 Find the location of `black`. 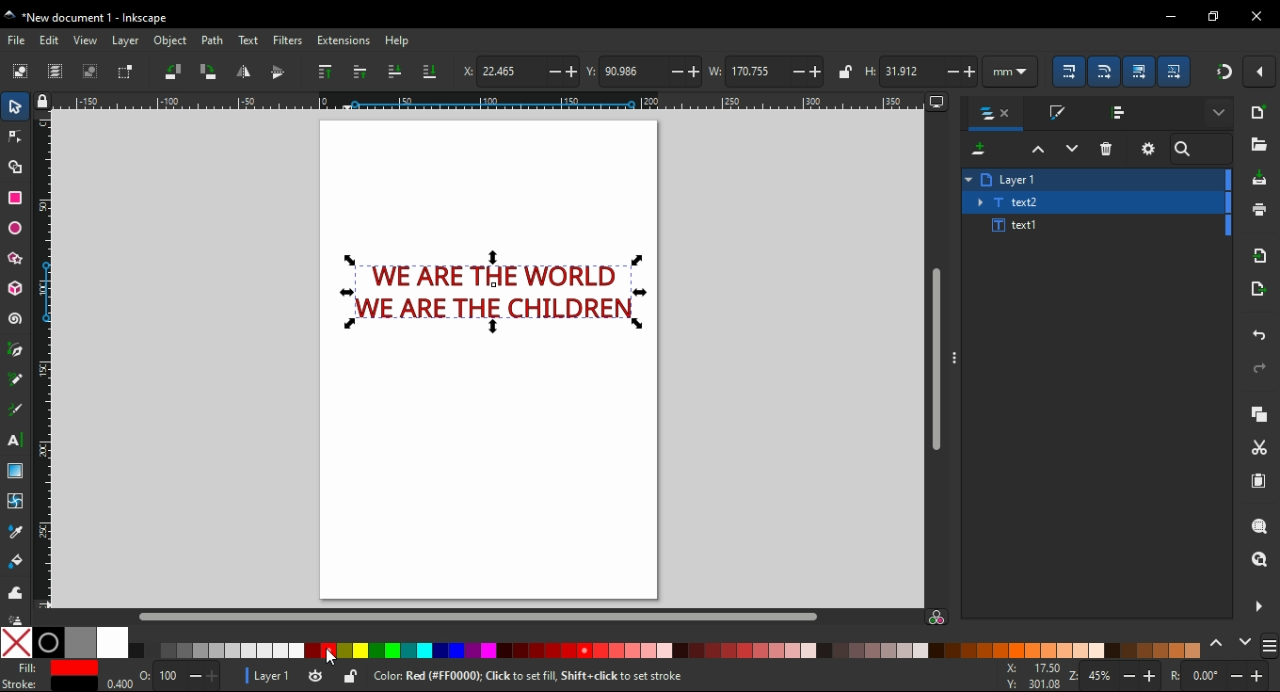

black is located at coordinates (48, 642).